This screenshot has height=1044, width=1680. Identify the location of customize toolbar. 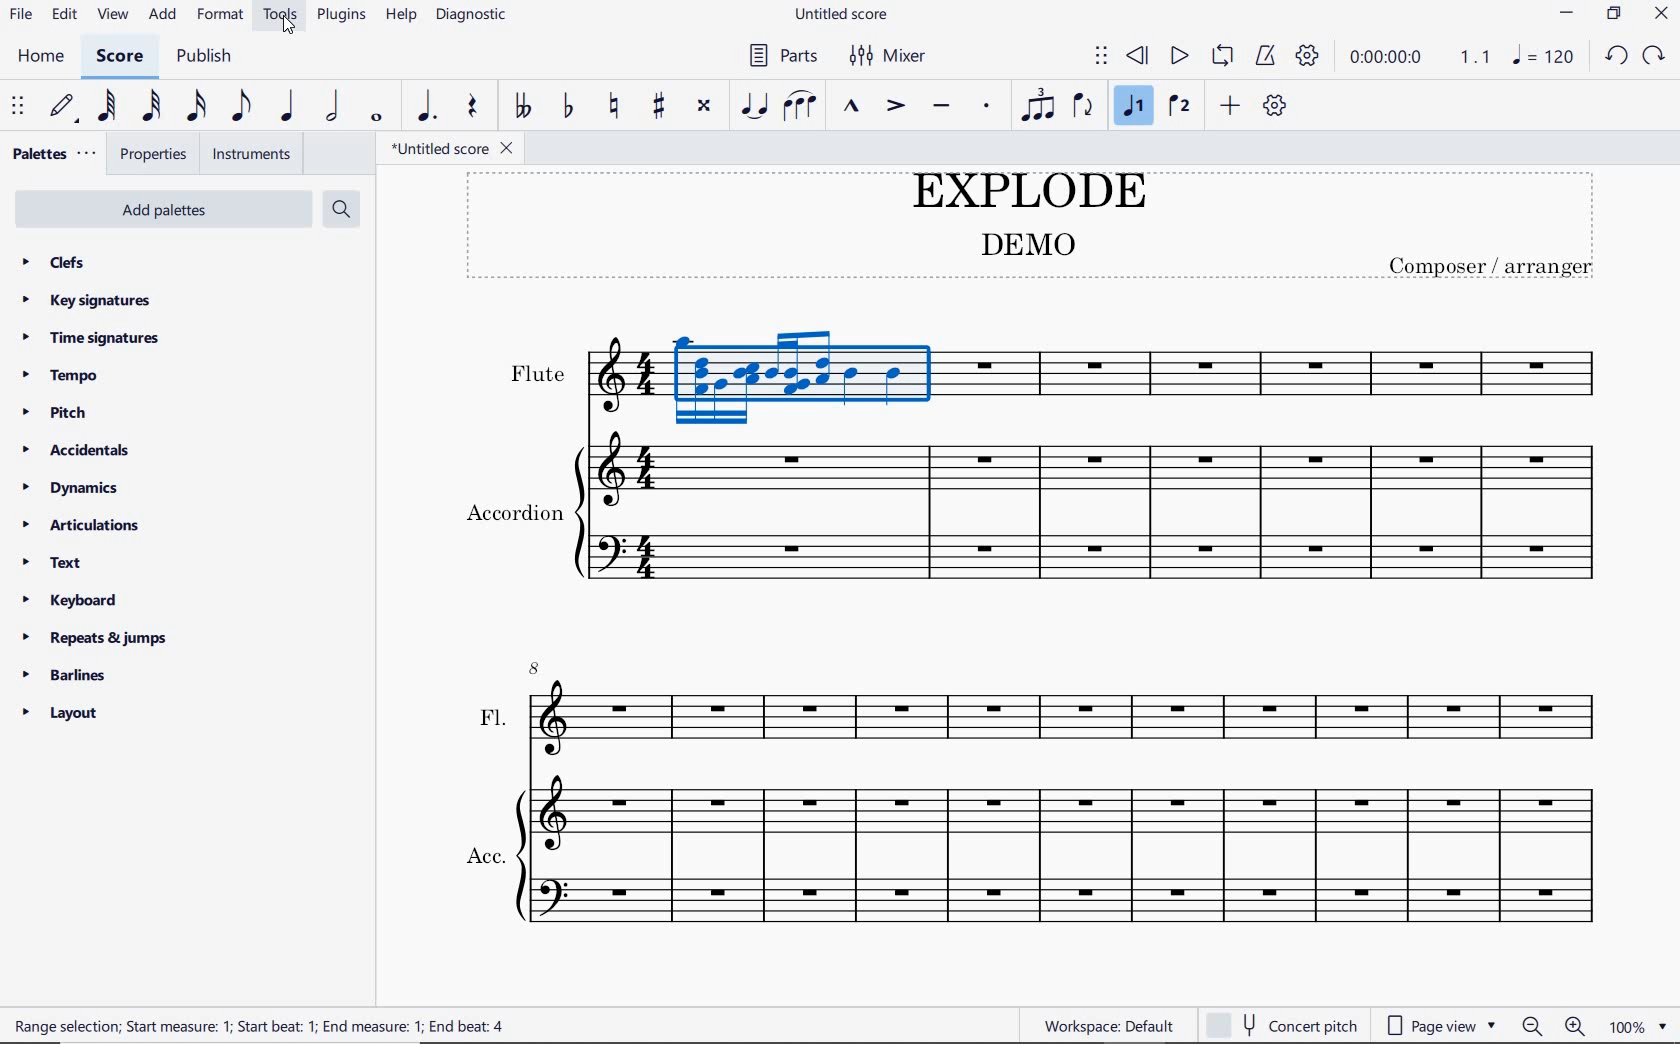
(1278, 105).